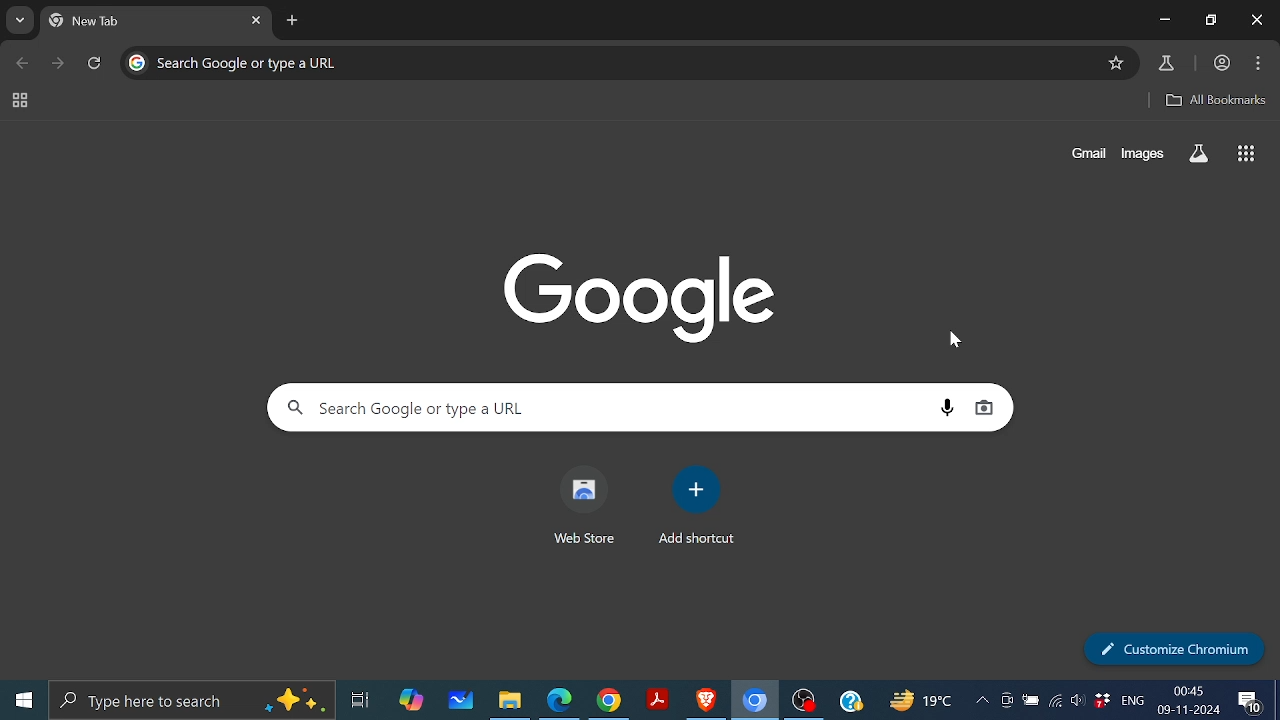 This screenshot has width=1280, height=720. Describe the element at coordinates (949, 407) in the screenshot. I see `Search by voice` at that location.